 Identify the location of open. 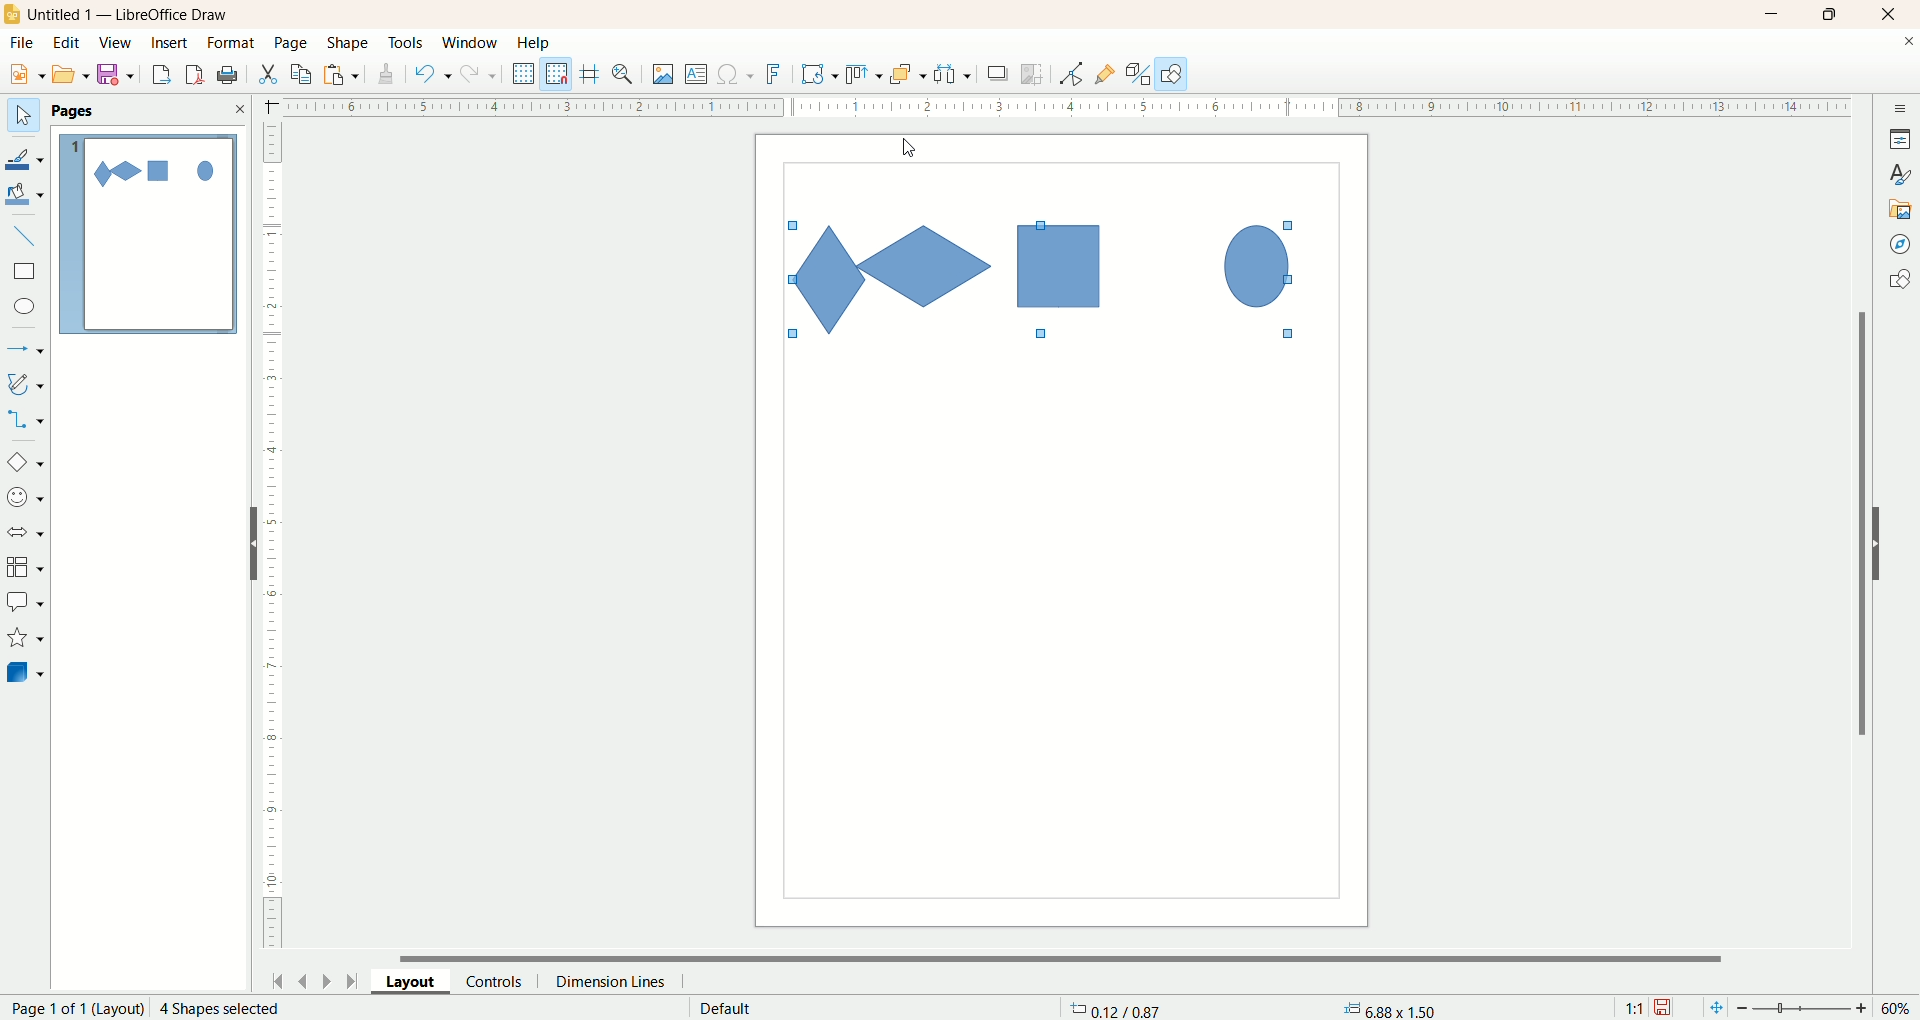
(71, 74).